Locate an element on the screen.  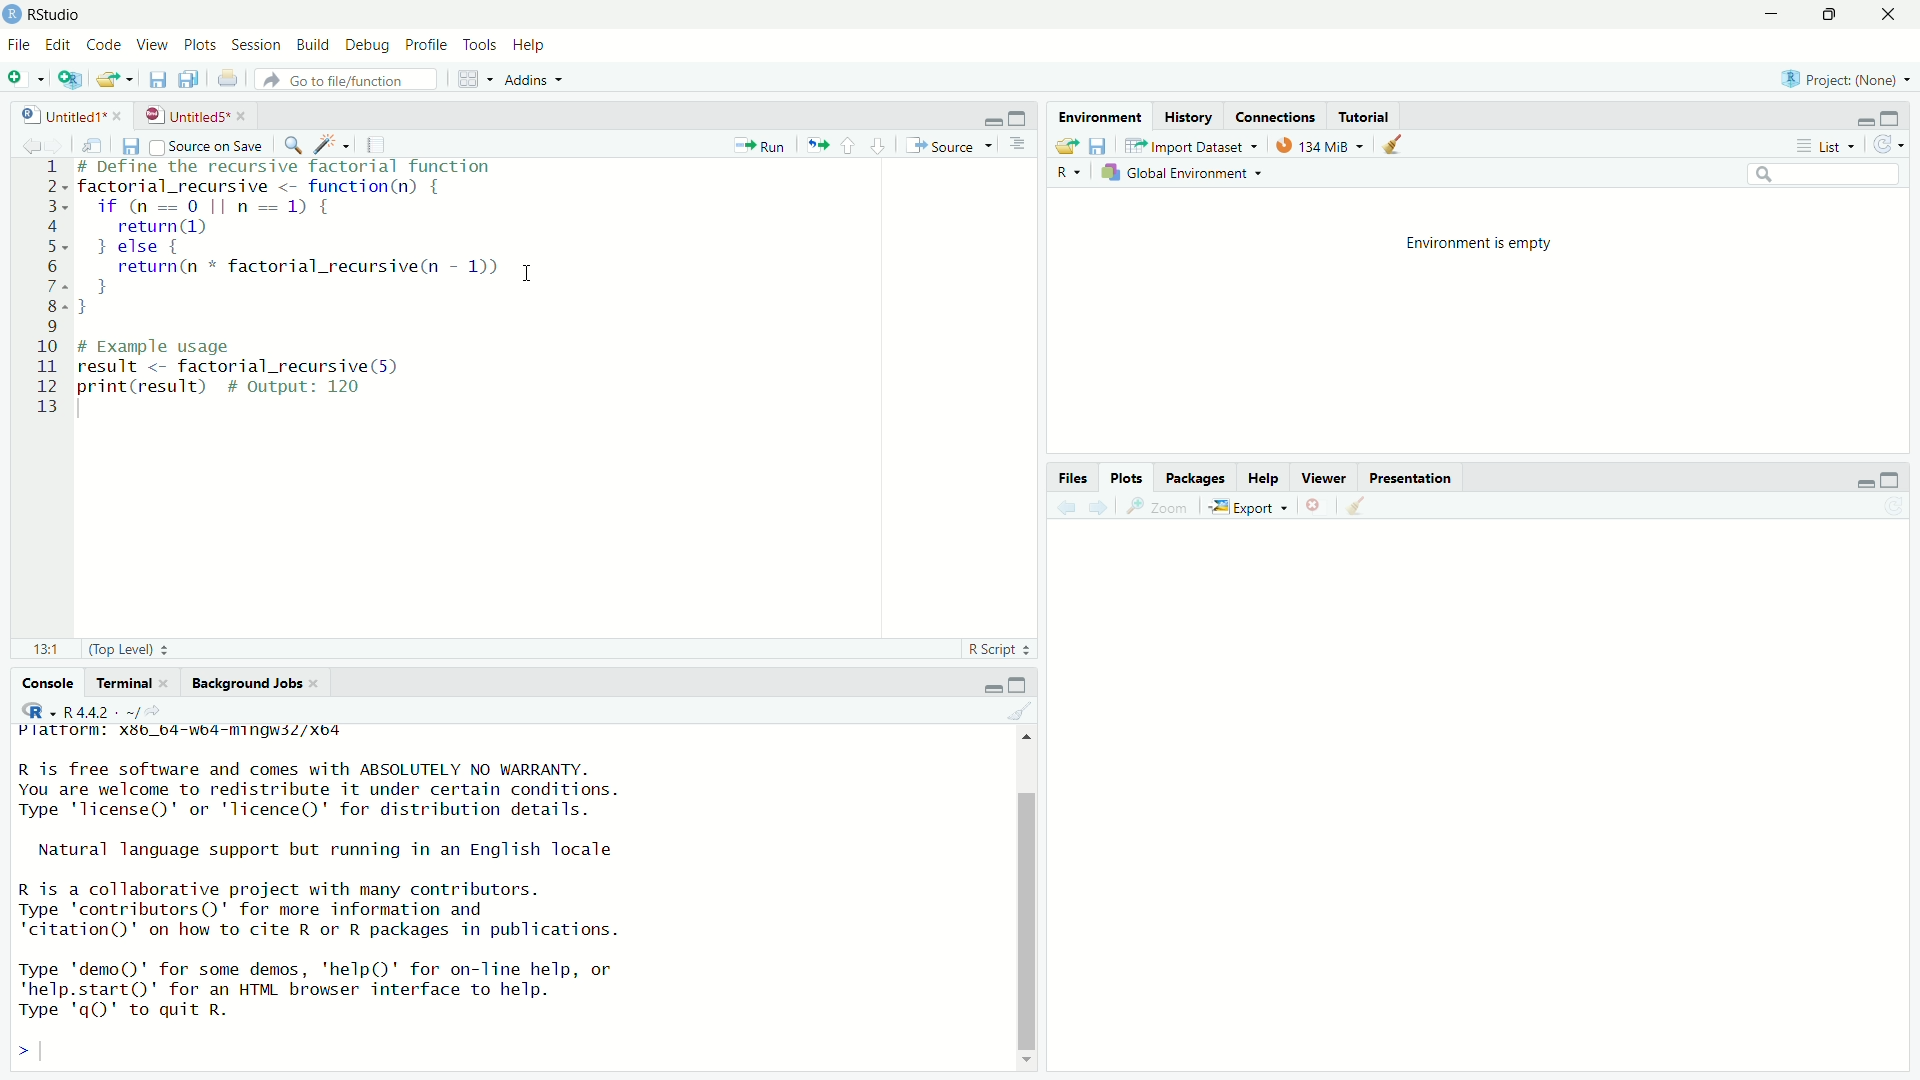
Background Jobs is located at coordinates (252, 682).